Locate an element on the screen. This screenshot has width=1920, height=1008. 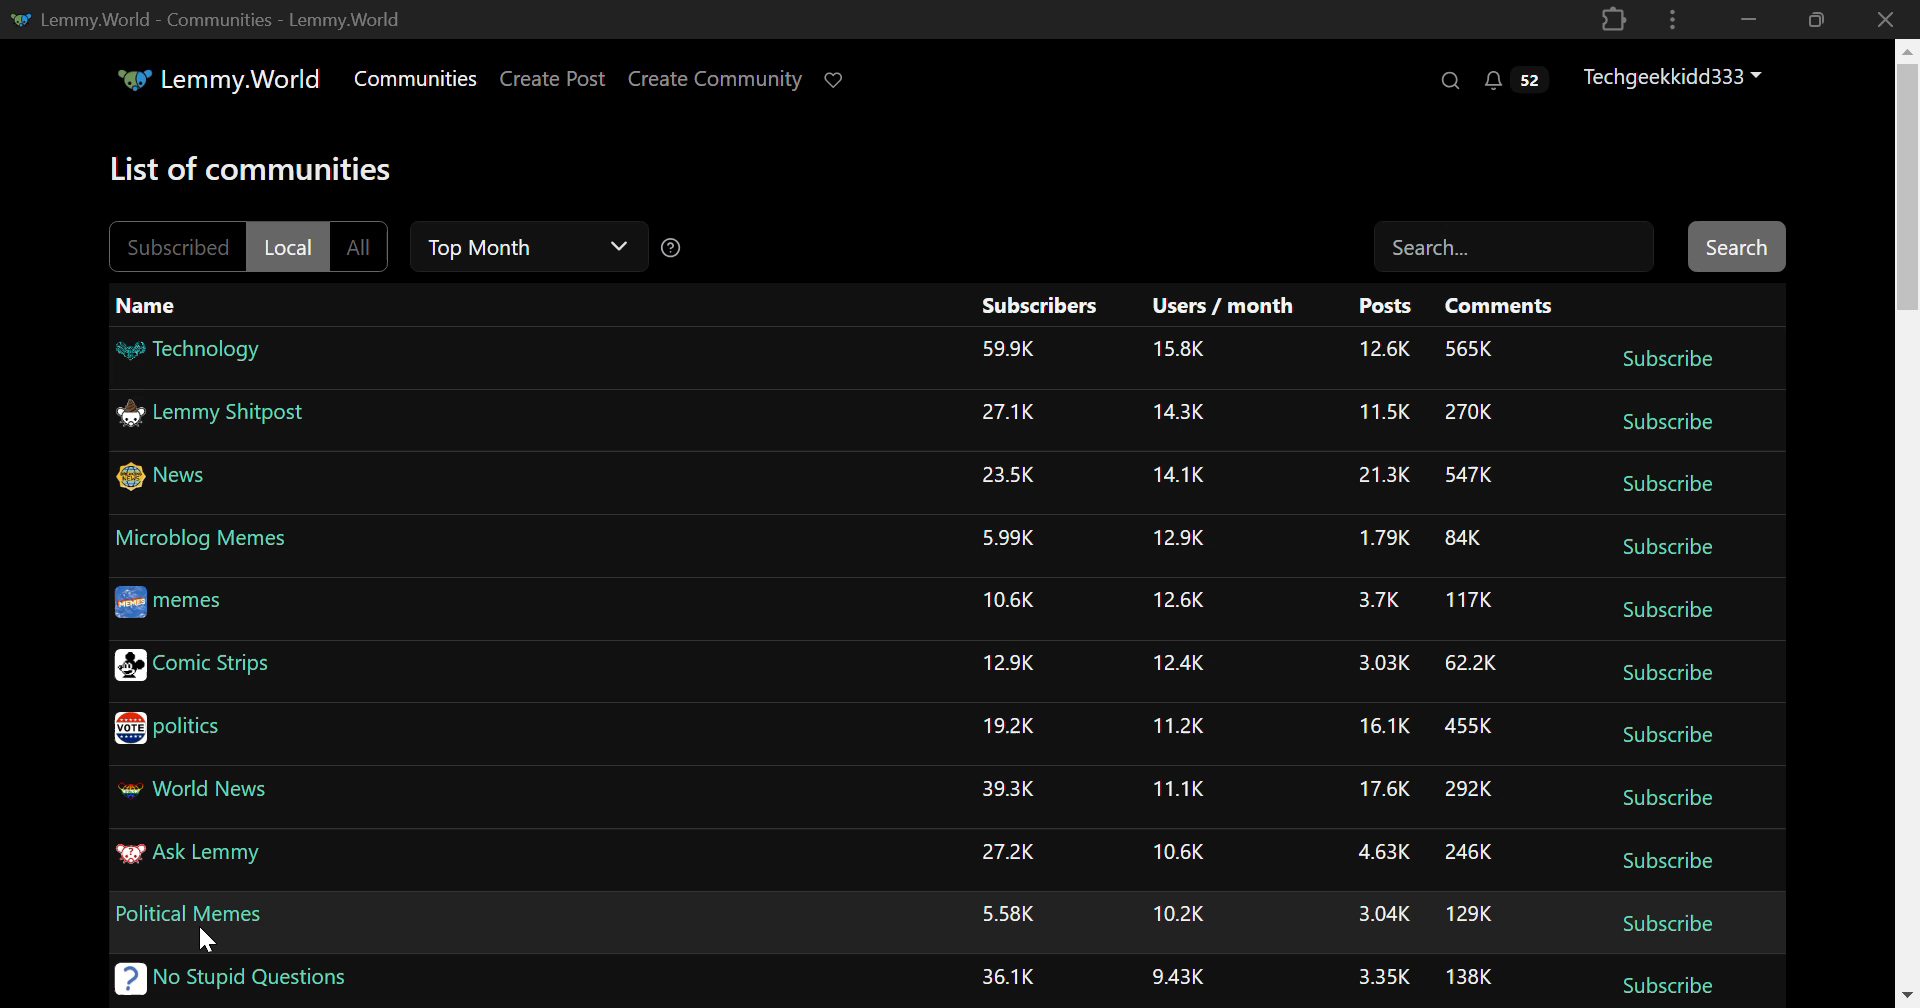
Amount is located at coordinates (1012, 916).